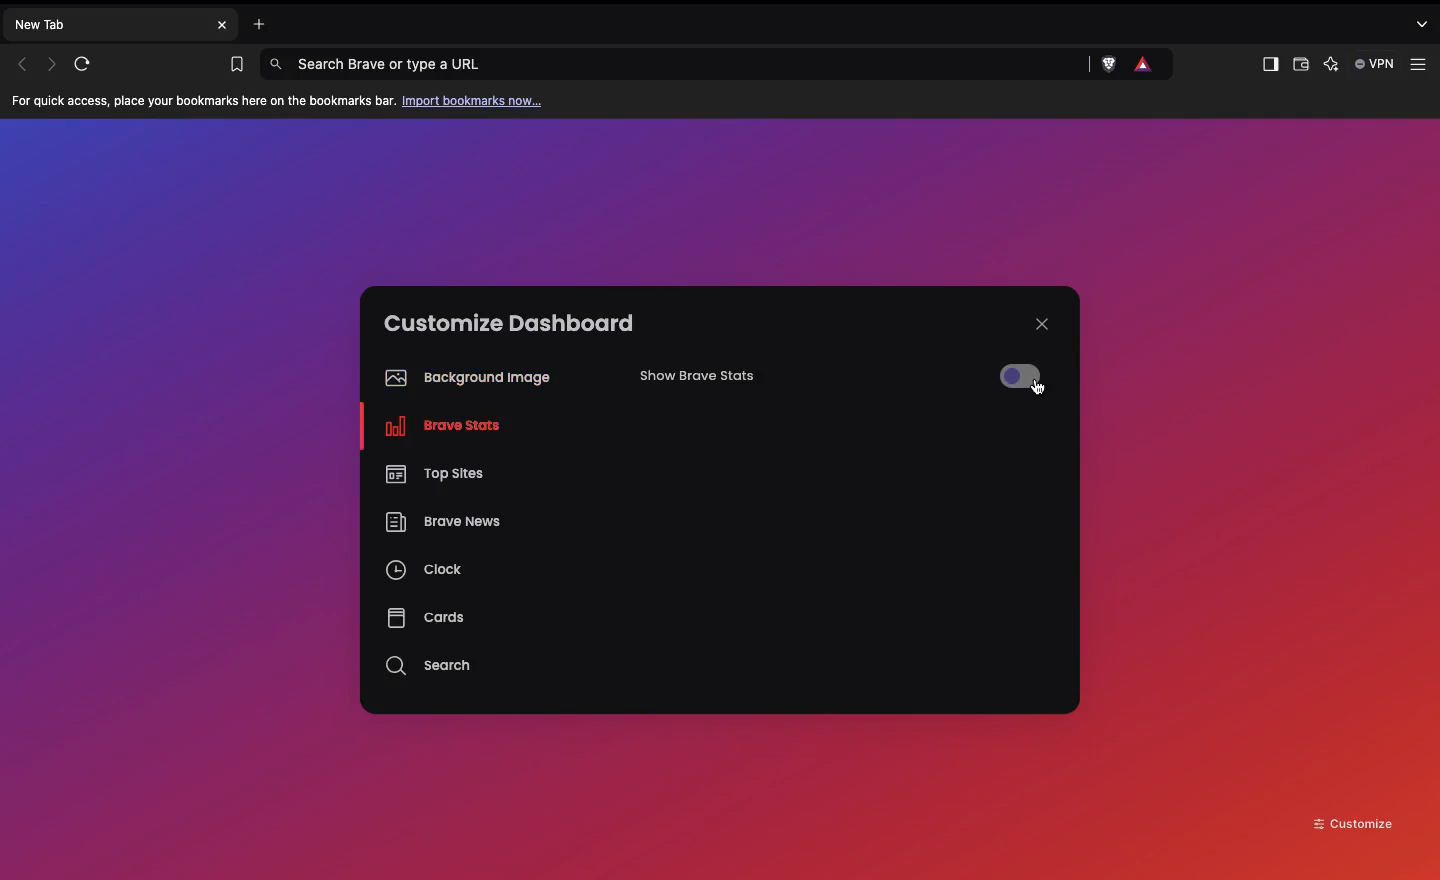 The width and height of the screenshot is (1440, 880). Describe the element at coordinates (1425, 23) in the screenshot. I see `Search tabs` at that location.